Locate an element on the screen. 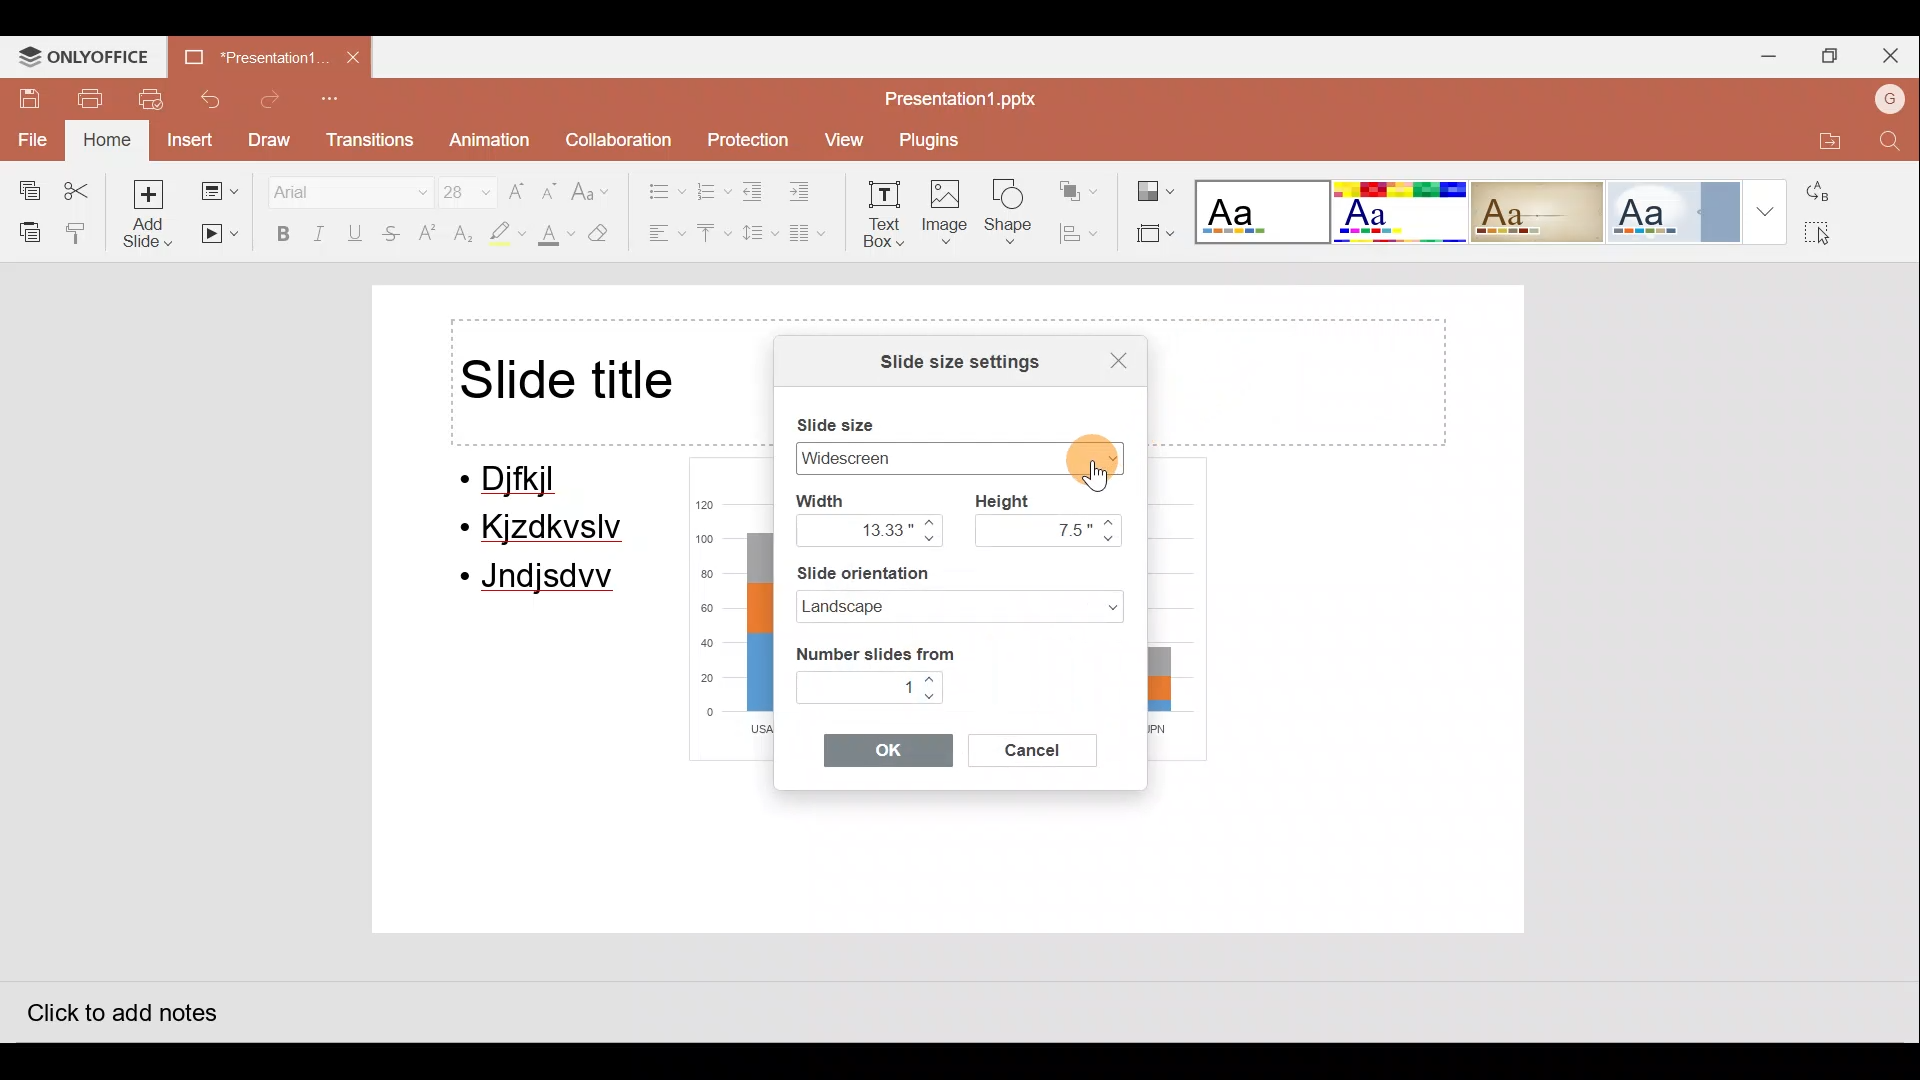 The height and width of the screenshot is (1080, 1920). Strikethrough is located at coordinates (393, 236).